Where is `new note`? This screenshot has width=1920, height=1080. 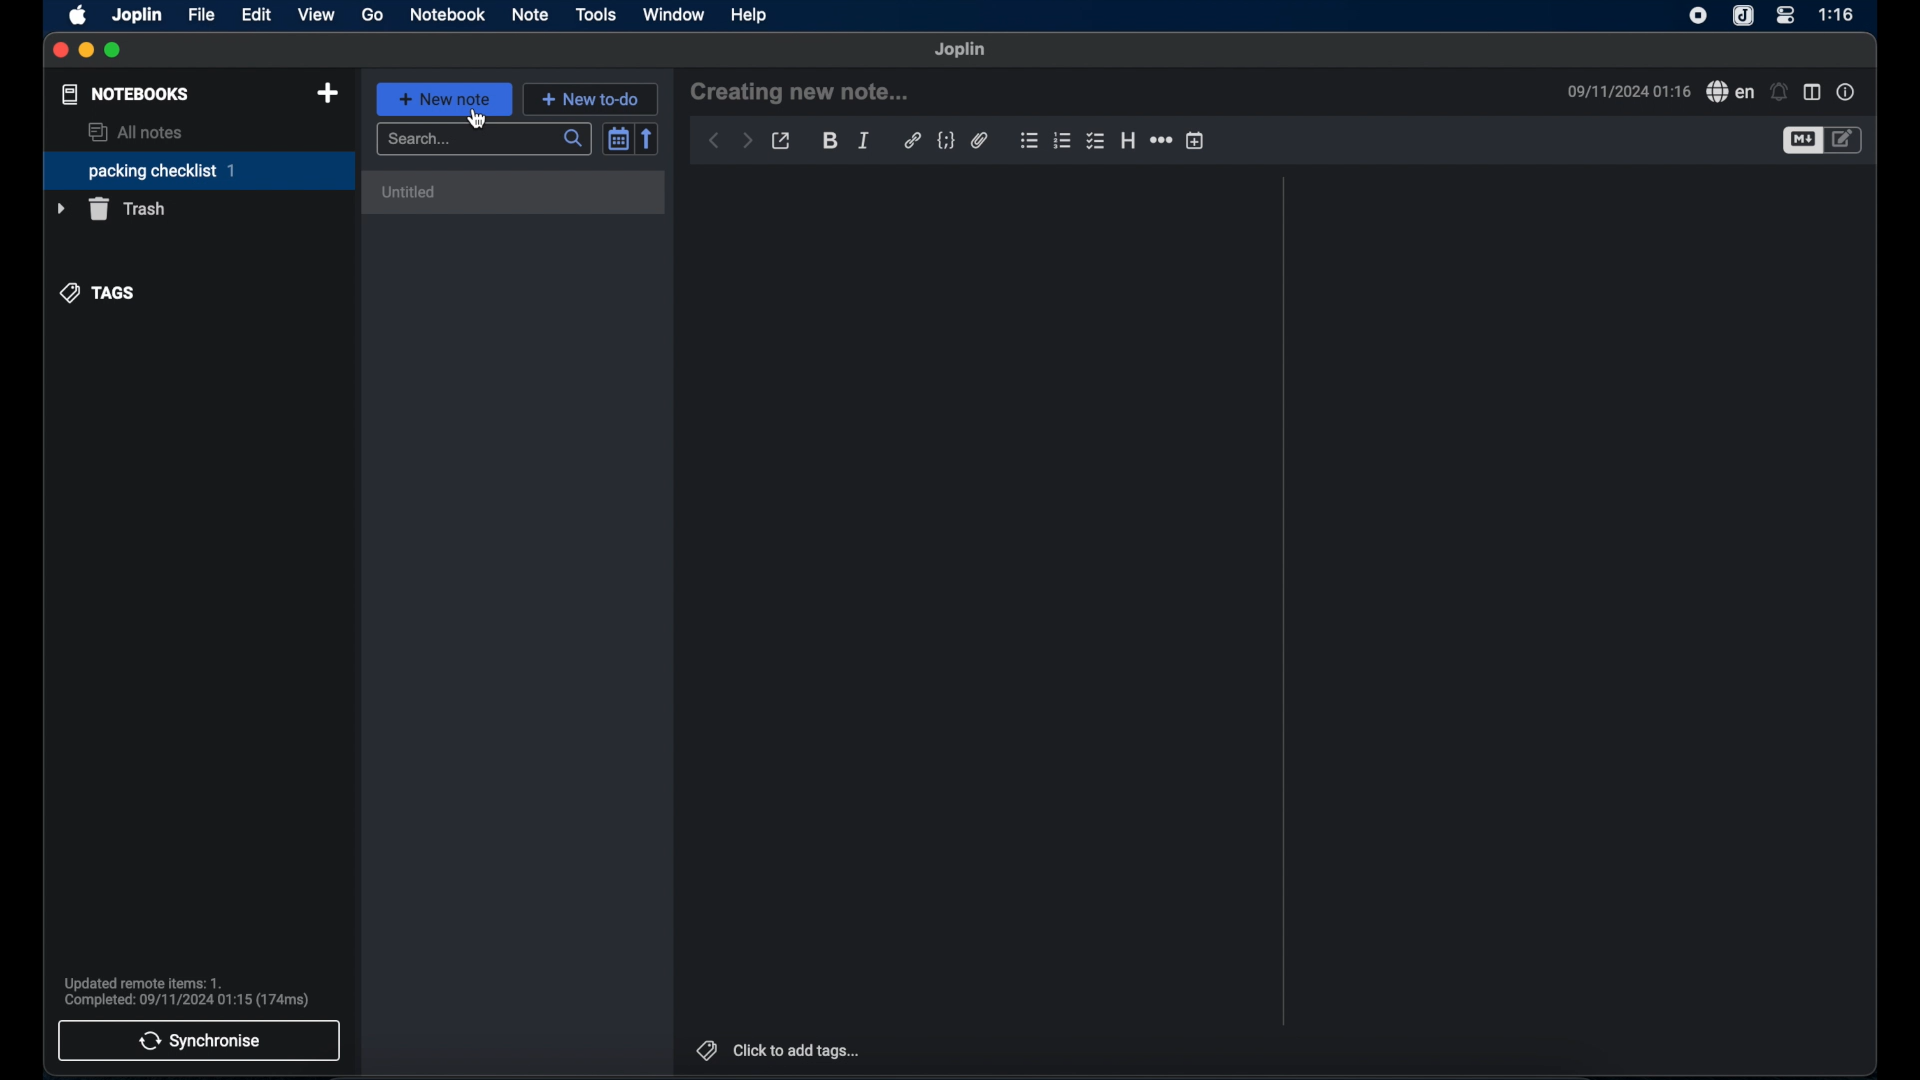
new note is located at coordinates (445, 99).